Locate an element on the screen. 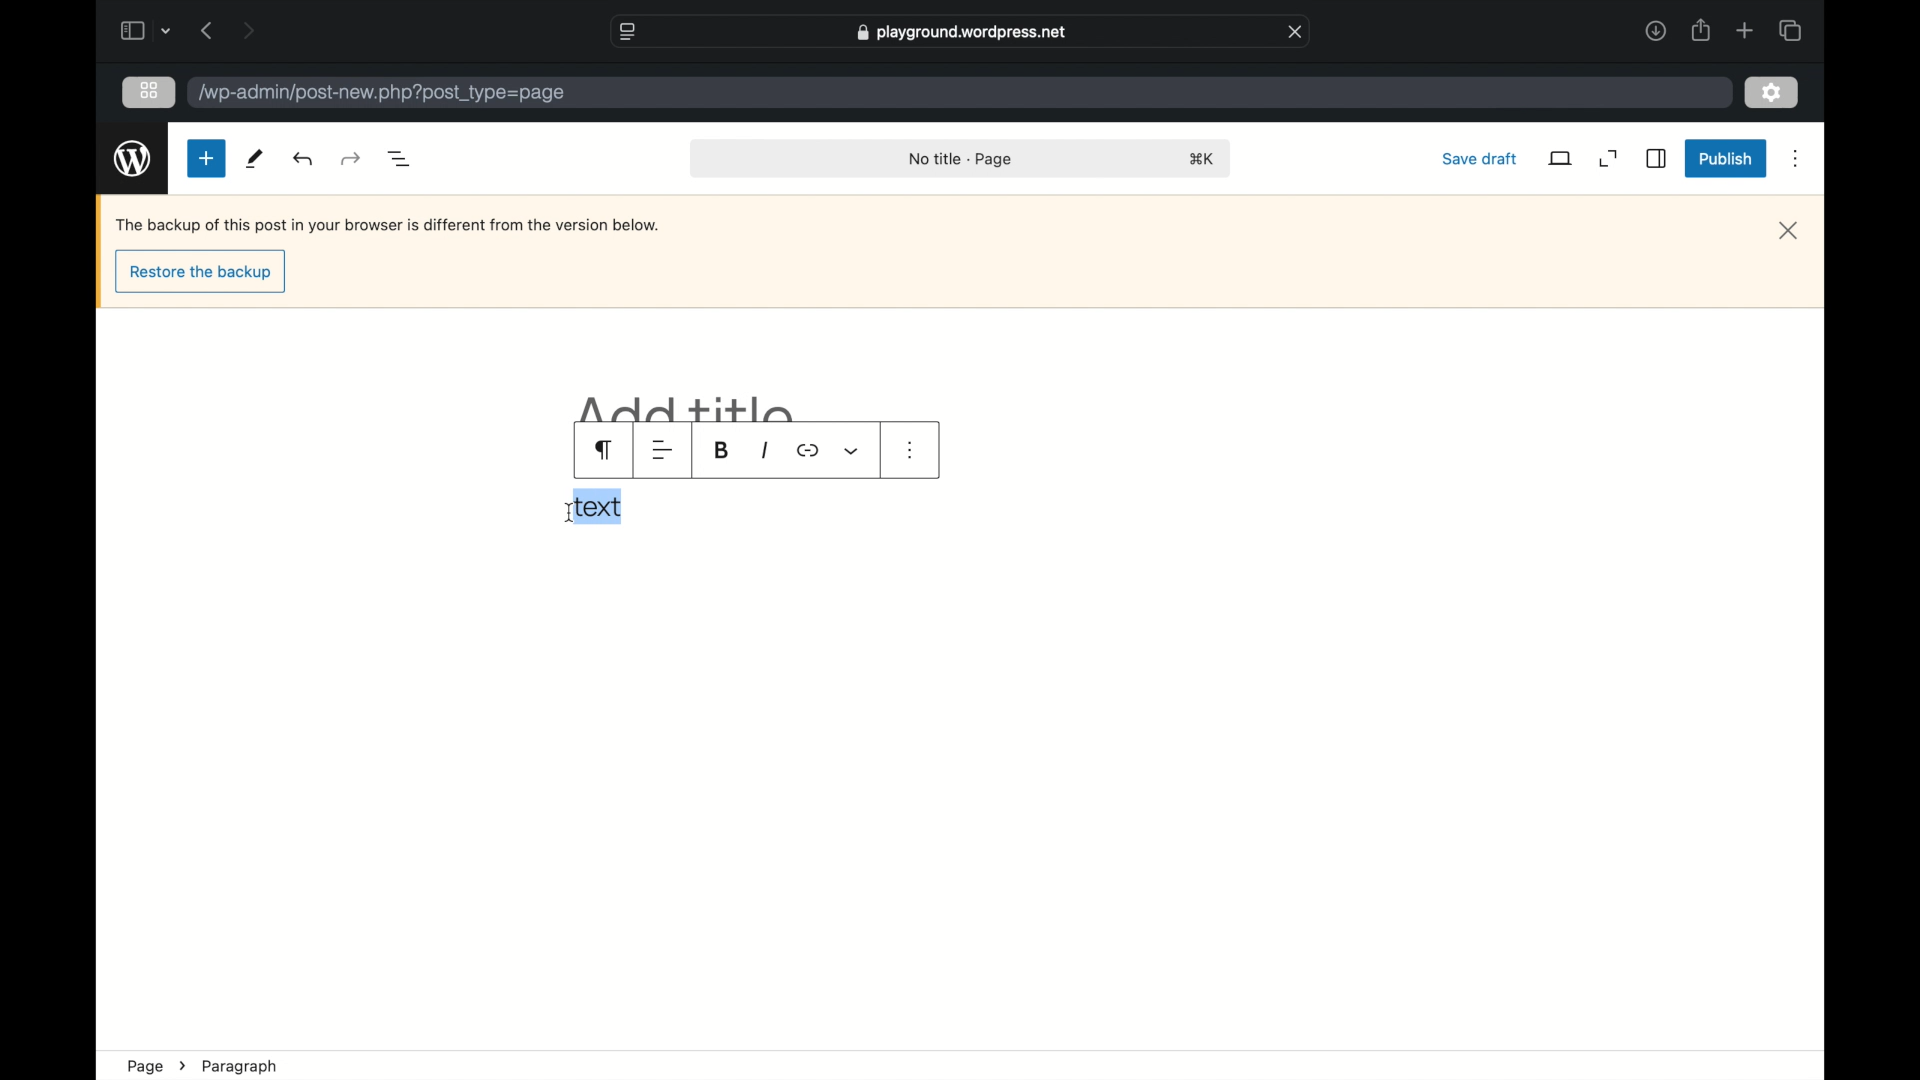  redo is located at coordinates (304, 158).